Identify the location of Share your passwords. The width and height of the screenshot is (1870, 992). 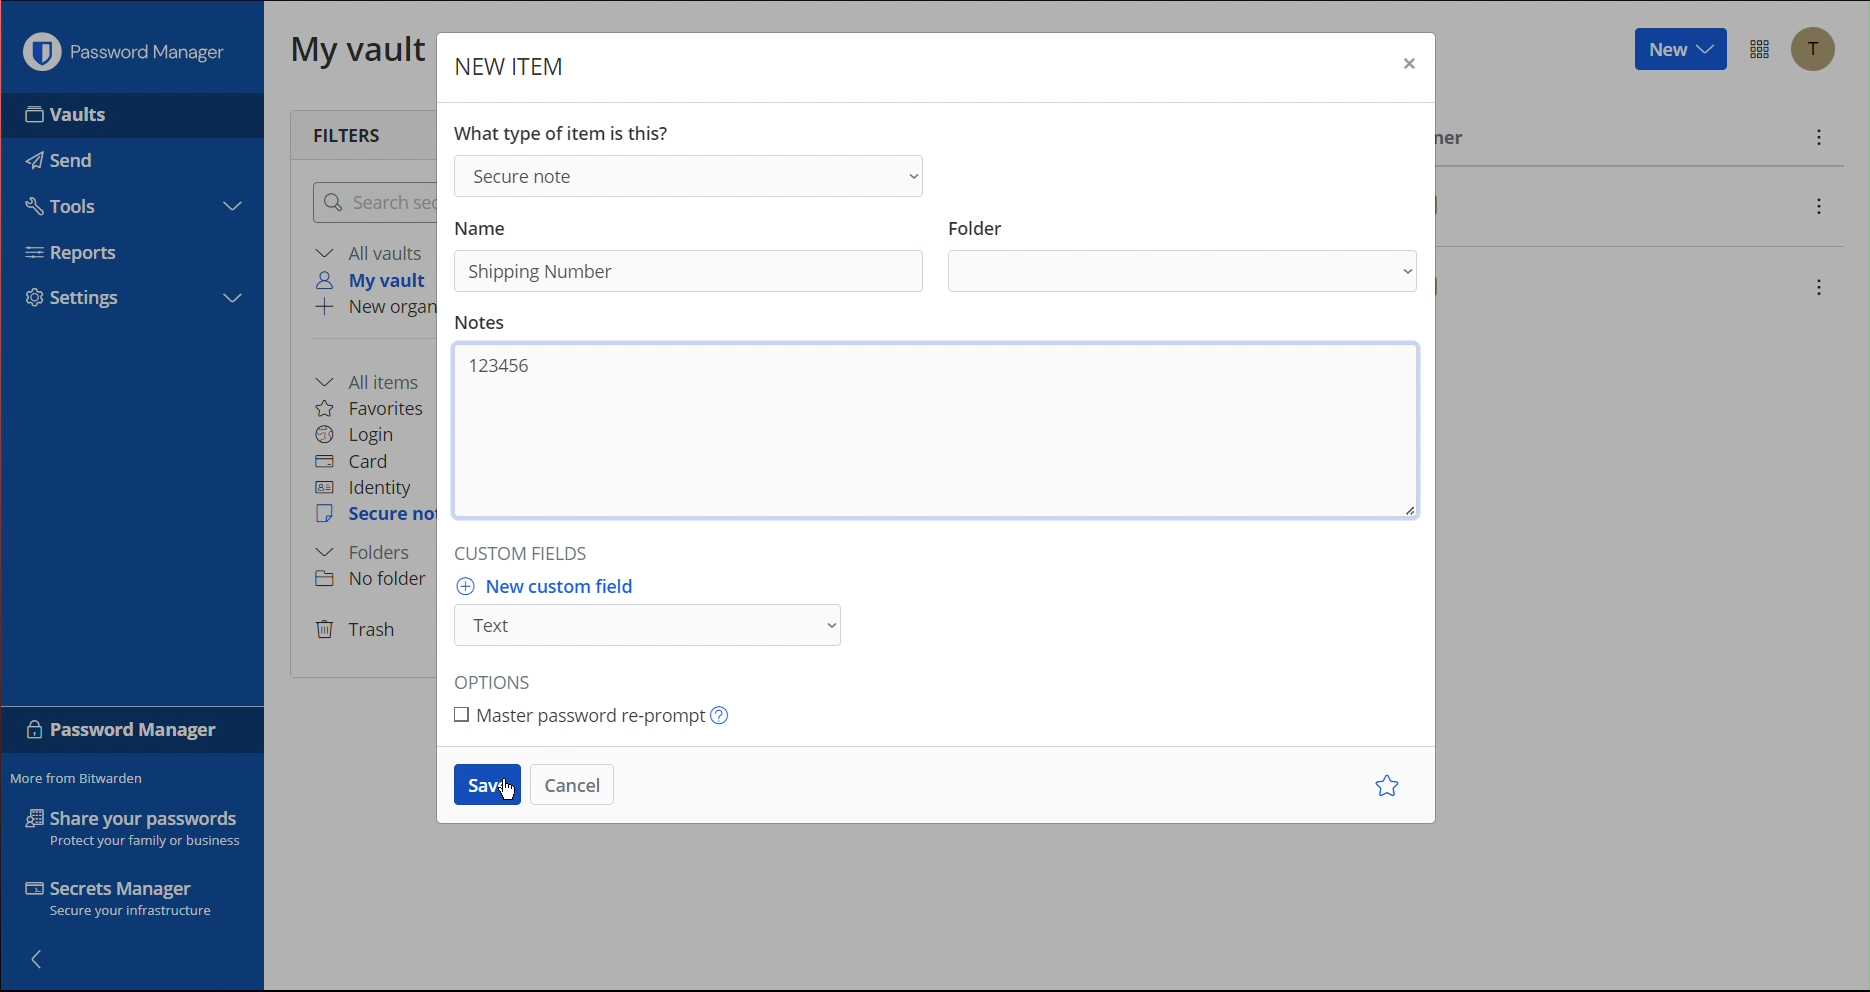
(128, 829).